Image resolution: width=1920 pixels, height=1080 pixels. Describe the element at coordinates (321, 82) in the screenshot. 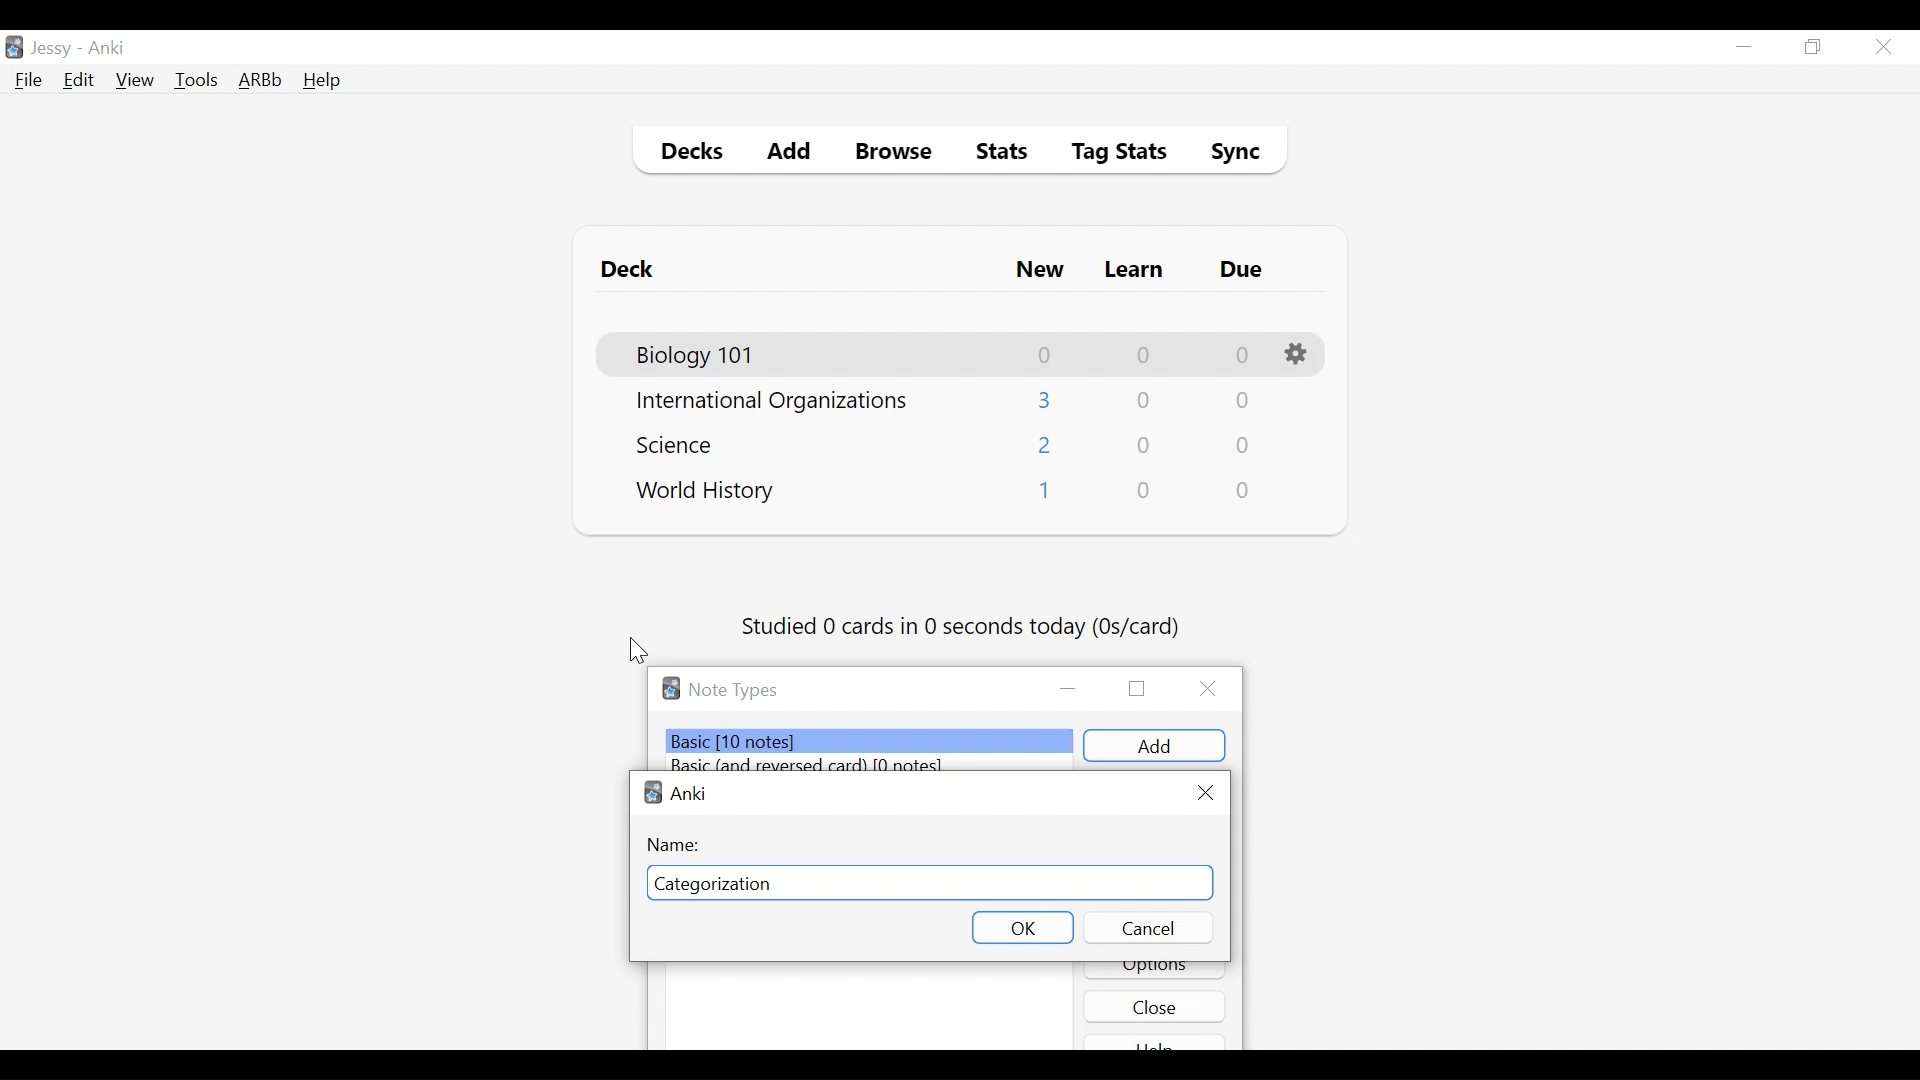

I see `Help` at that location.